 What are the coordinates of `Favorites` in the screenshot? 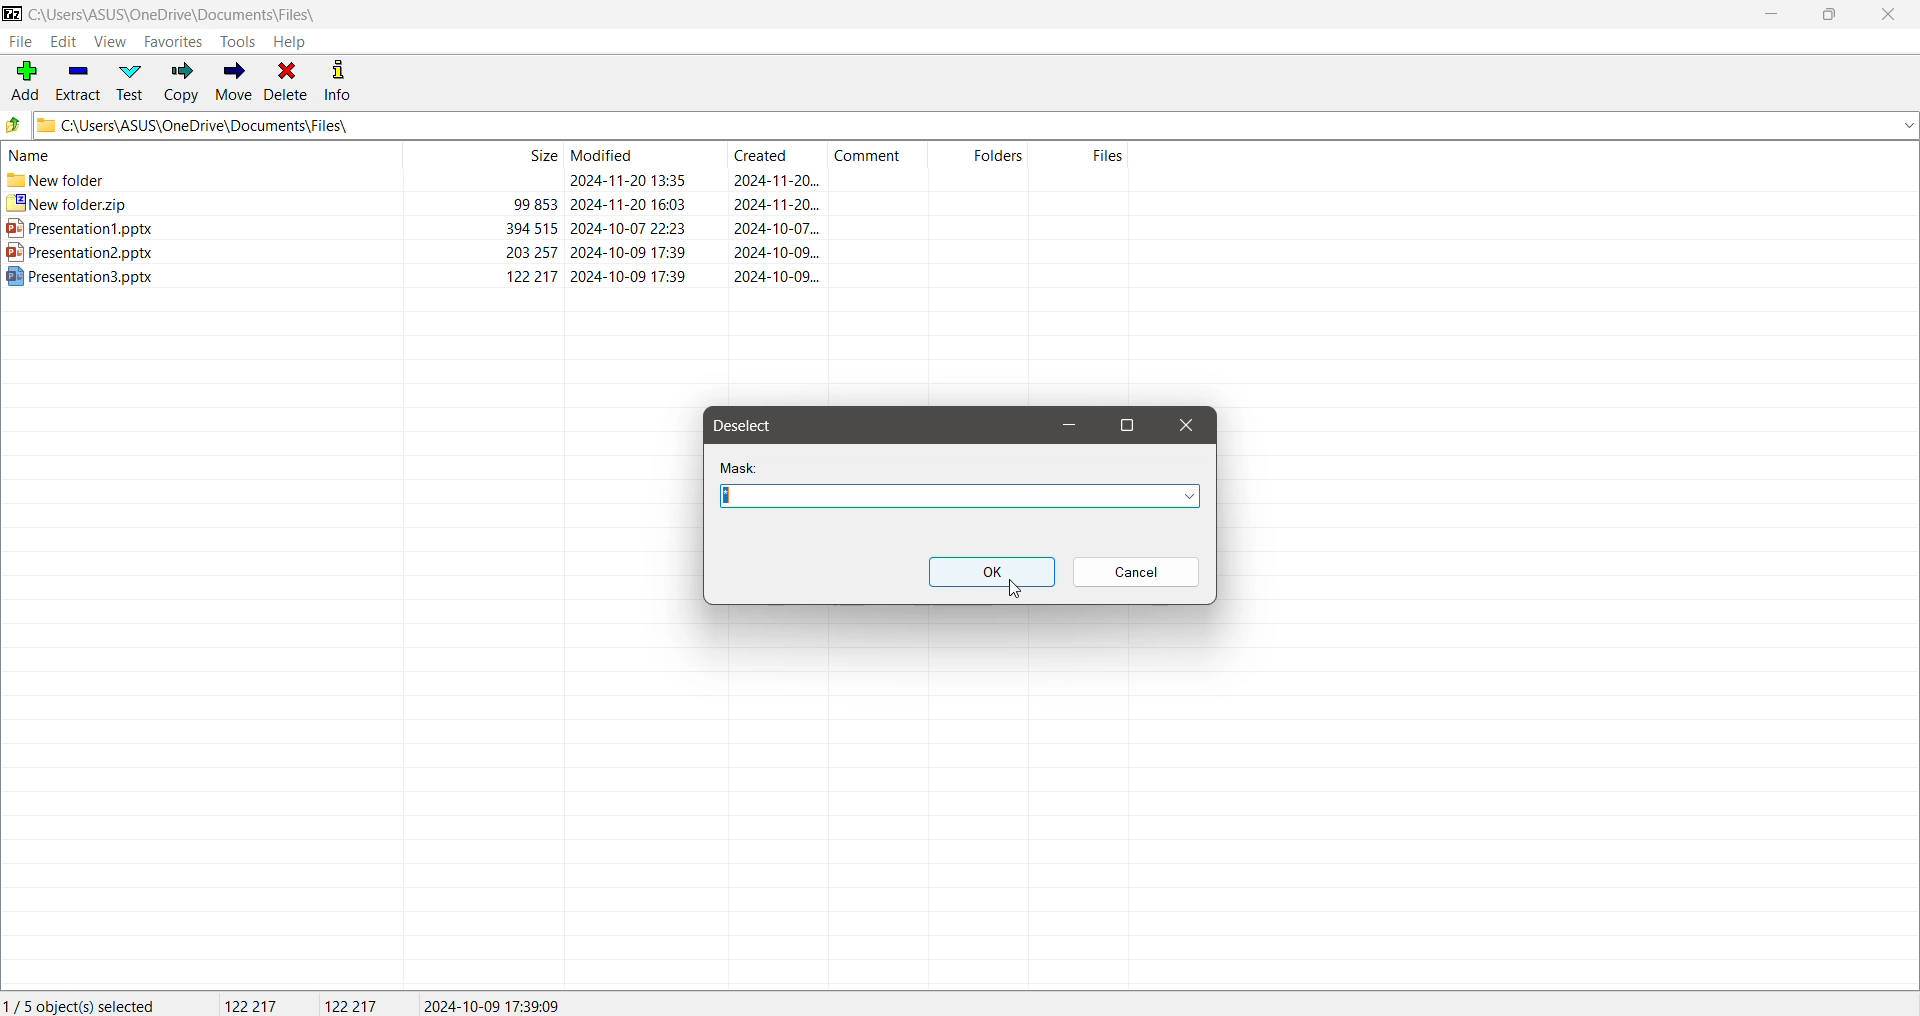 It's located at (171, 43).